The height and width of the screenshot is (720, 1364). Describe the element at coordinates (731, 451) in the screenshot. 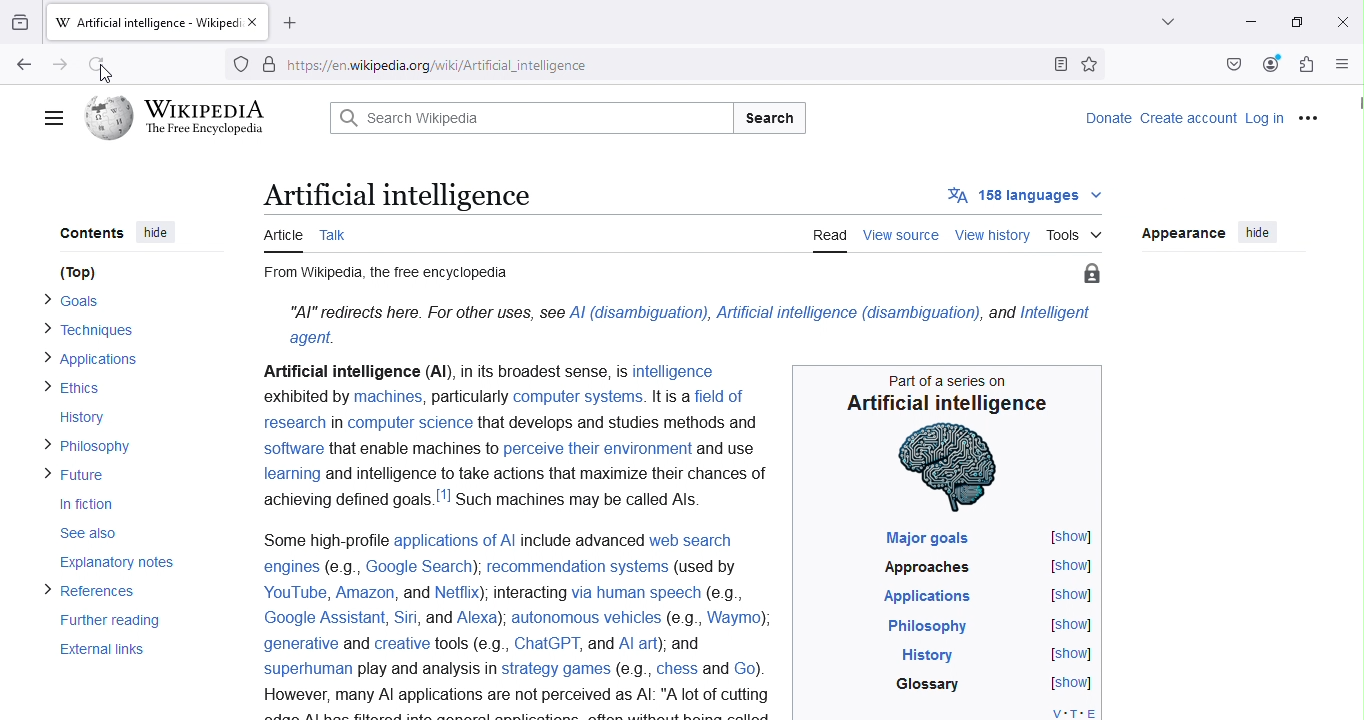

I see `and use` at that location.